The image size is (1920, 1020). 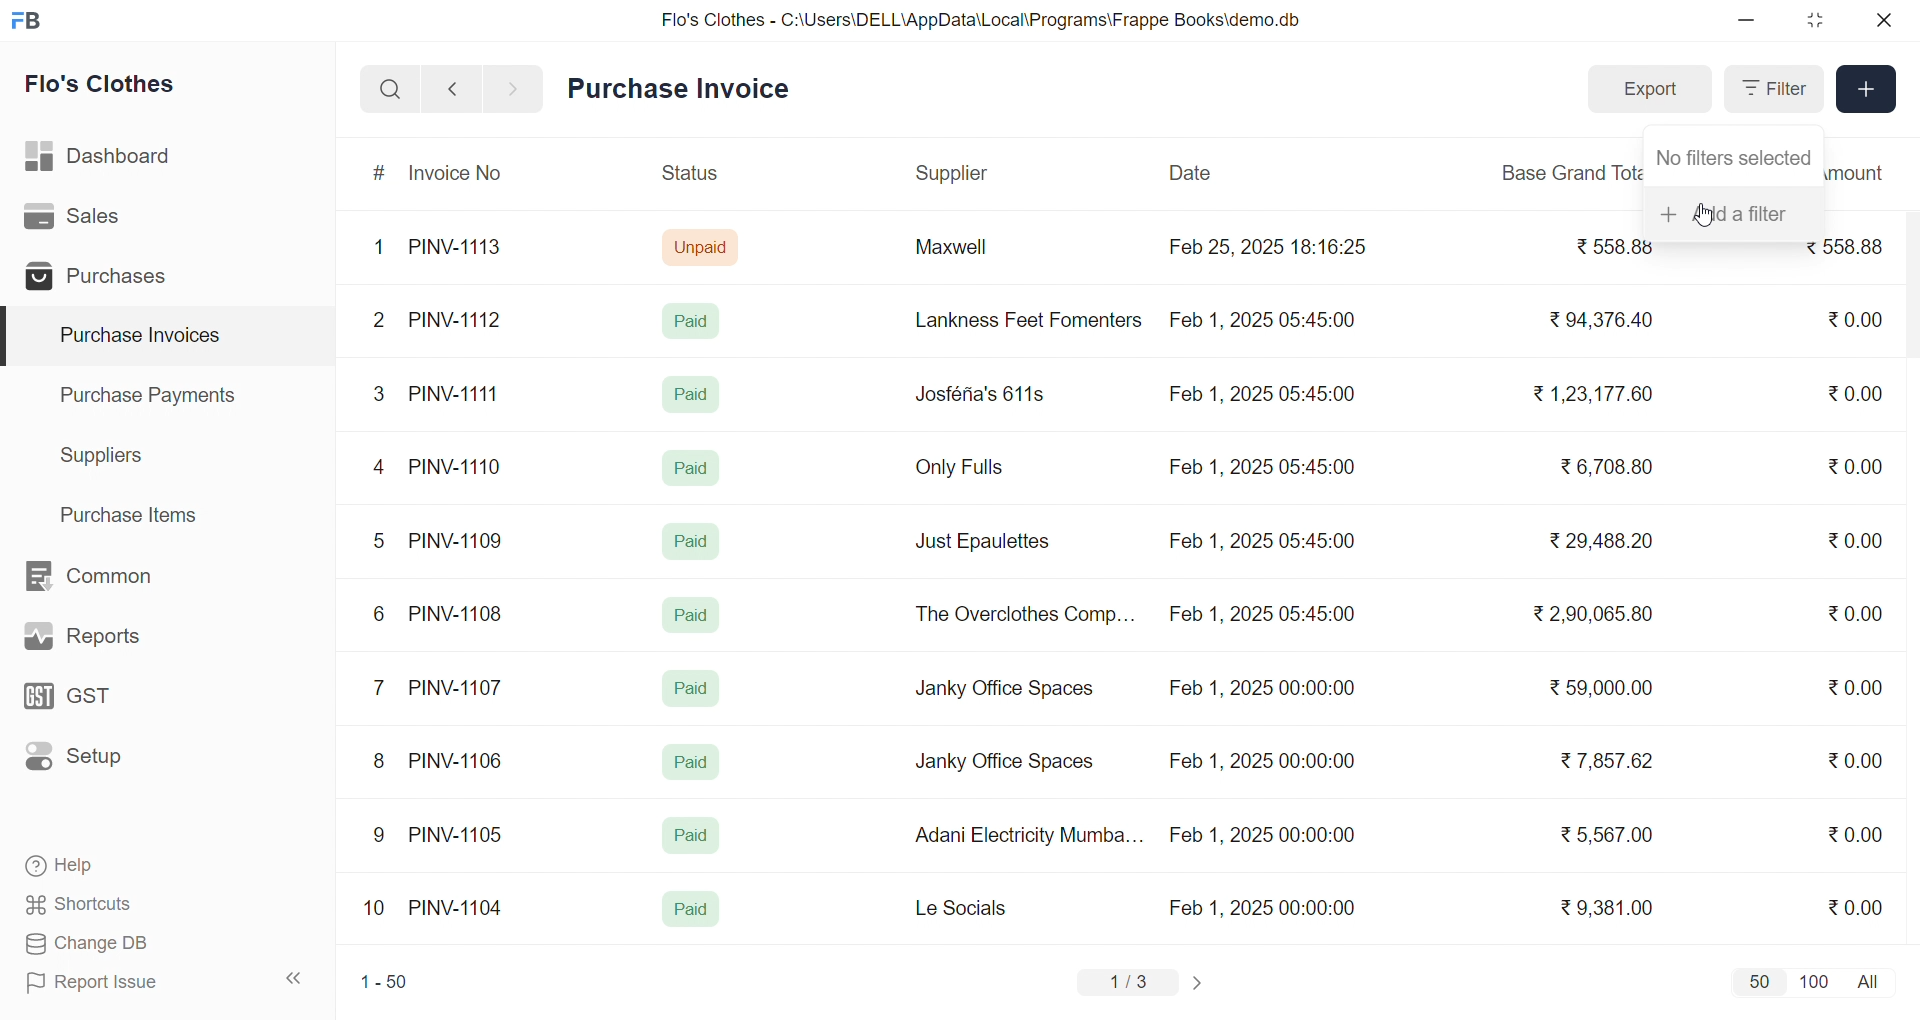 What do you see at coordinates (458, 908) in the screenshot?
I see `PINV-1104` at bounding box center [458, 908].